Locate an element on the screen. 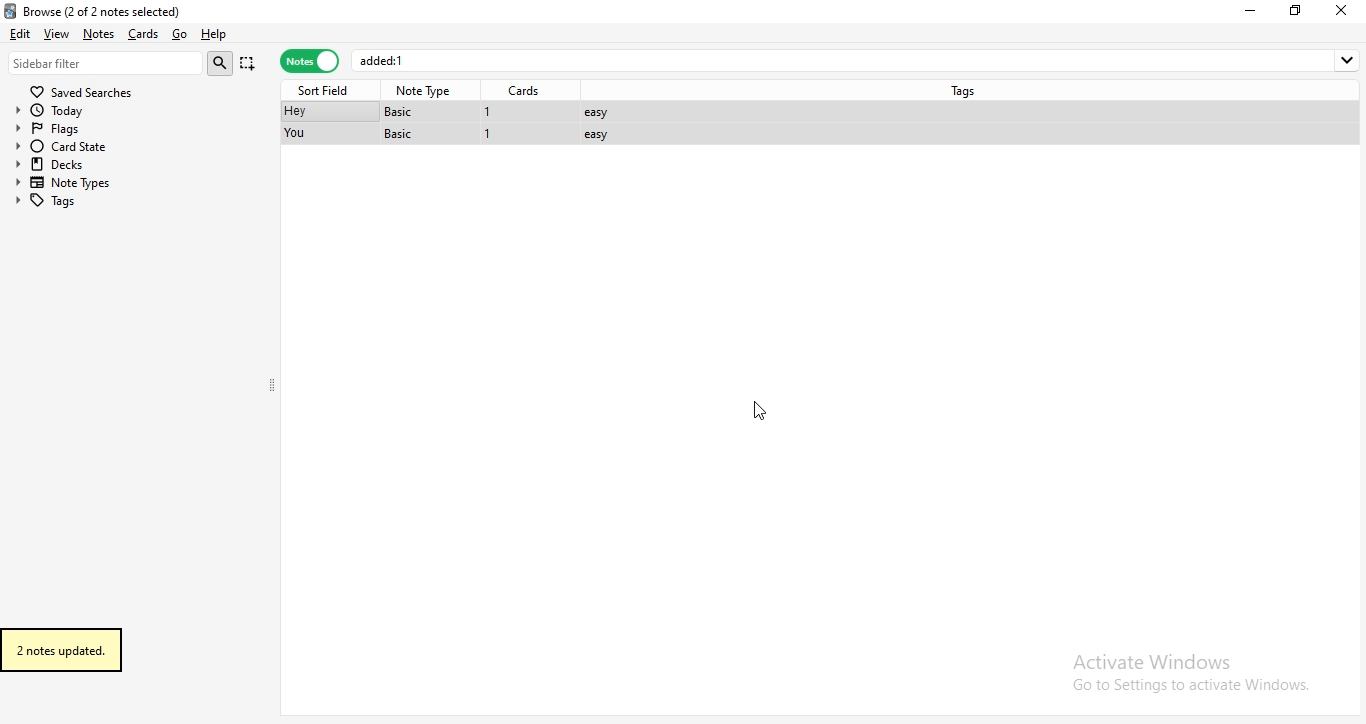 This screenshot has height=724, width=1366. tags is located at coordinates (65, 200).